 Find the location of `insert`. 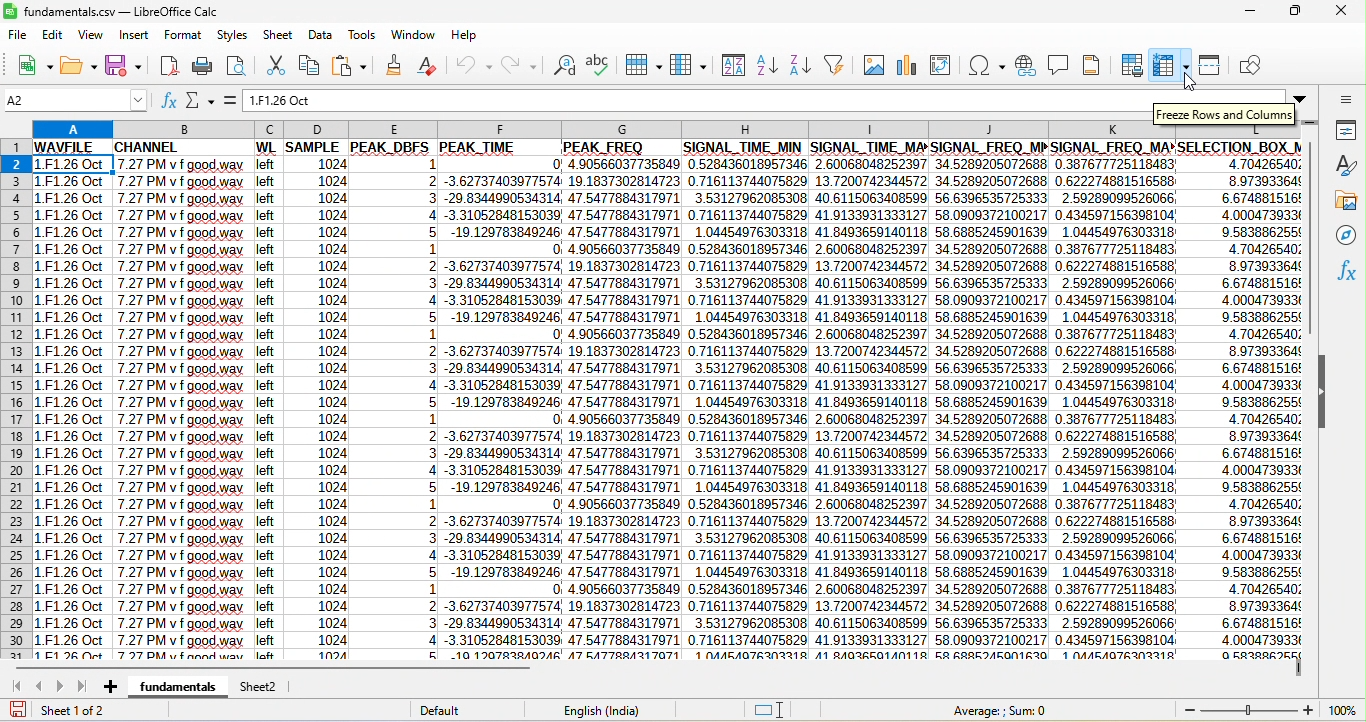

insert is located at coordinates (132, 36).